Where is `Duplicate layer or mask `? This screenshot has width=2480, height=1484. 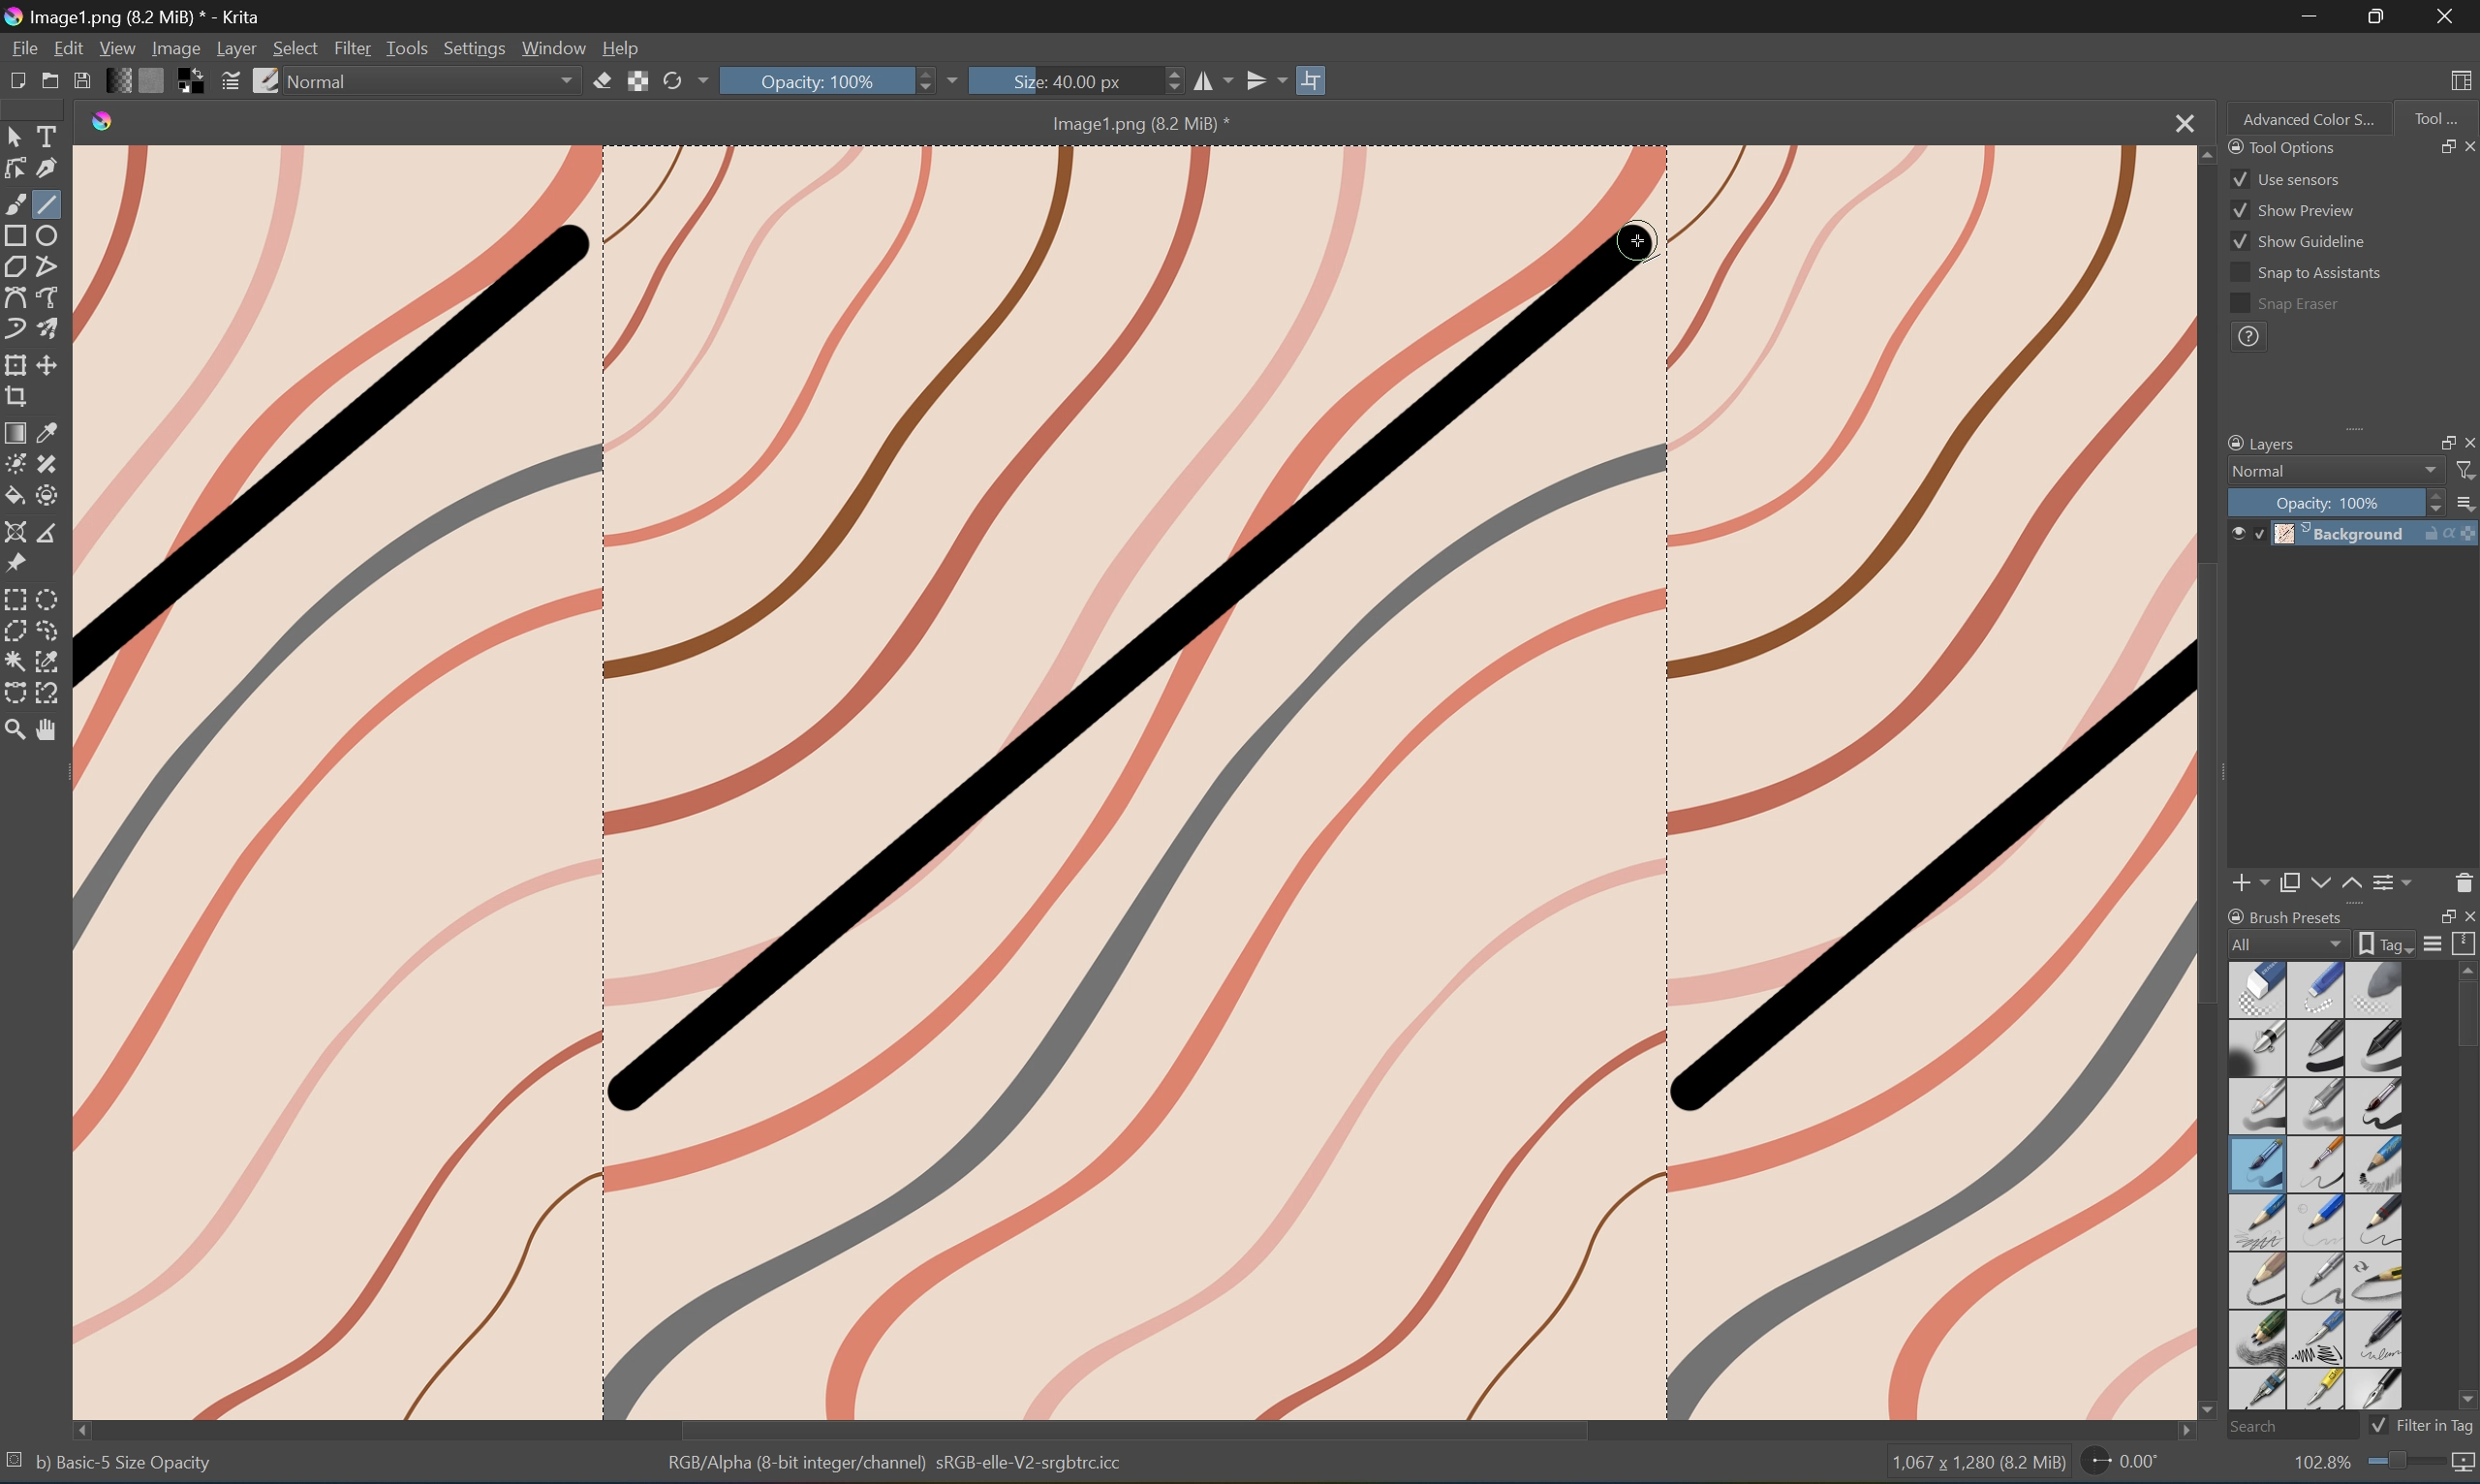 Duplicate layer or mask  is located at coordinates (2290, 882).